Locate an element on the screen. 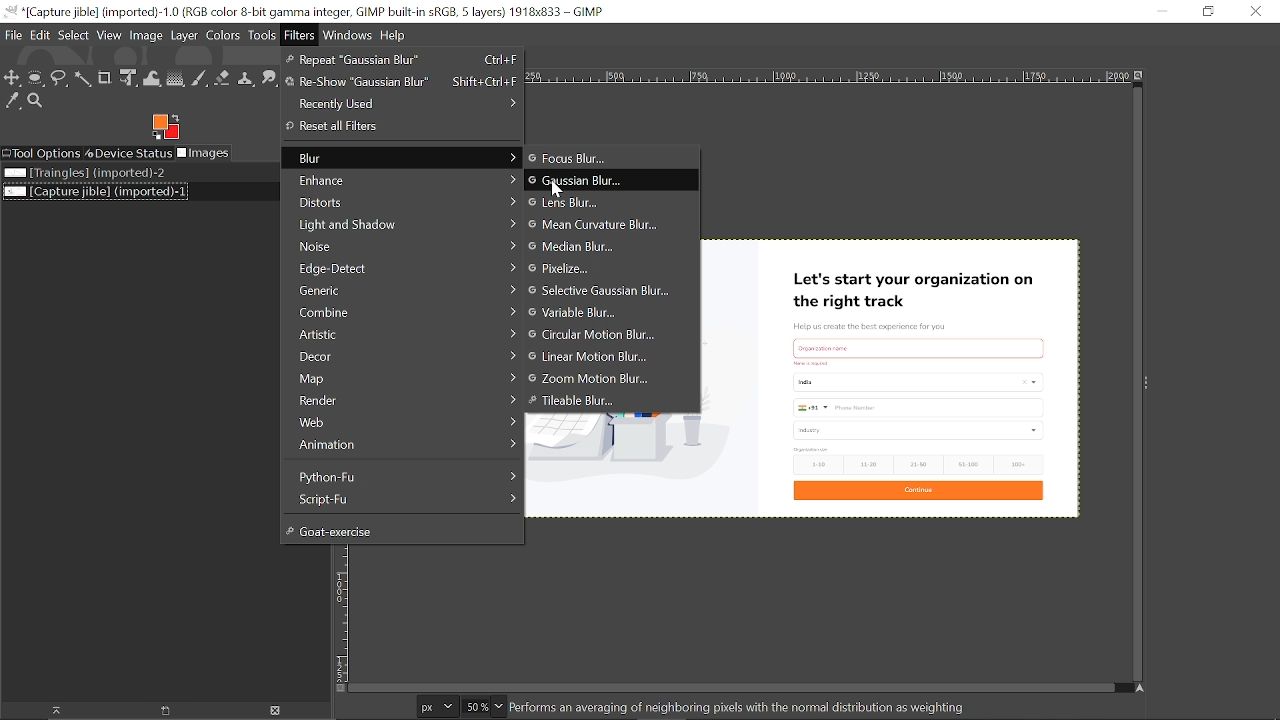 This screenshot has height=720, width=1280. File is located at coordinates (13, 37).